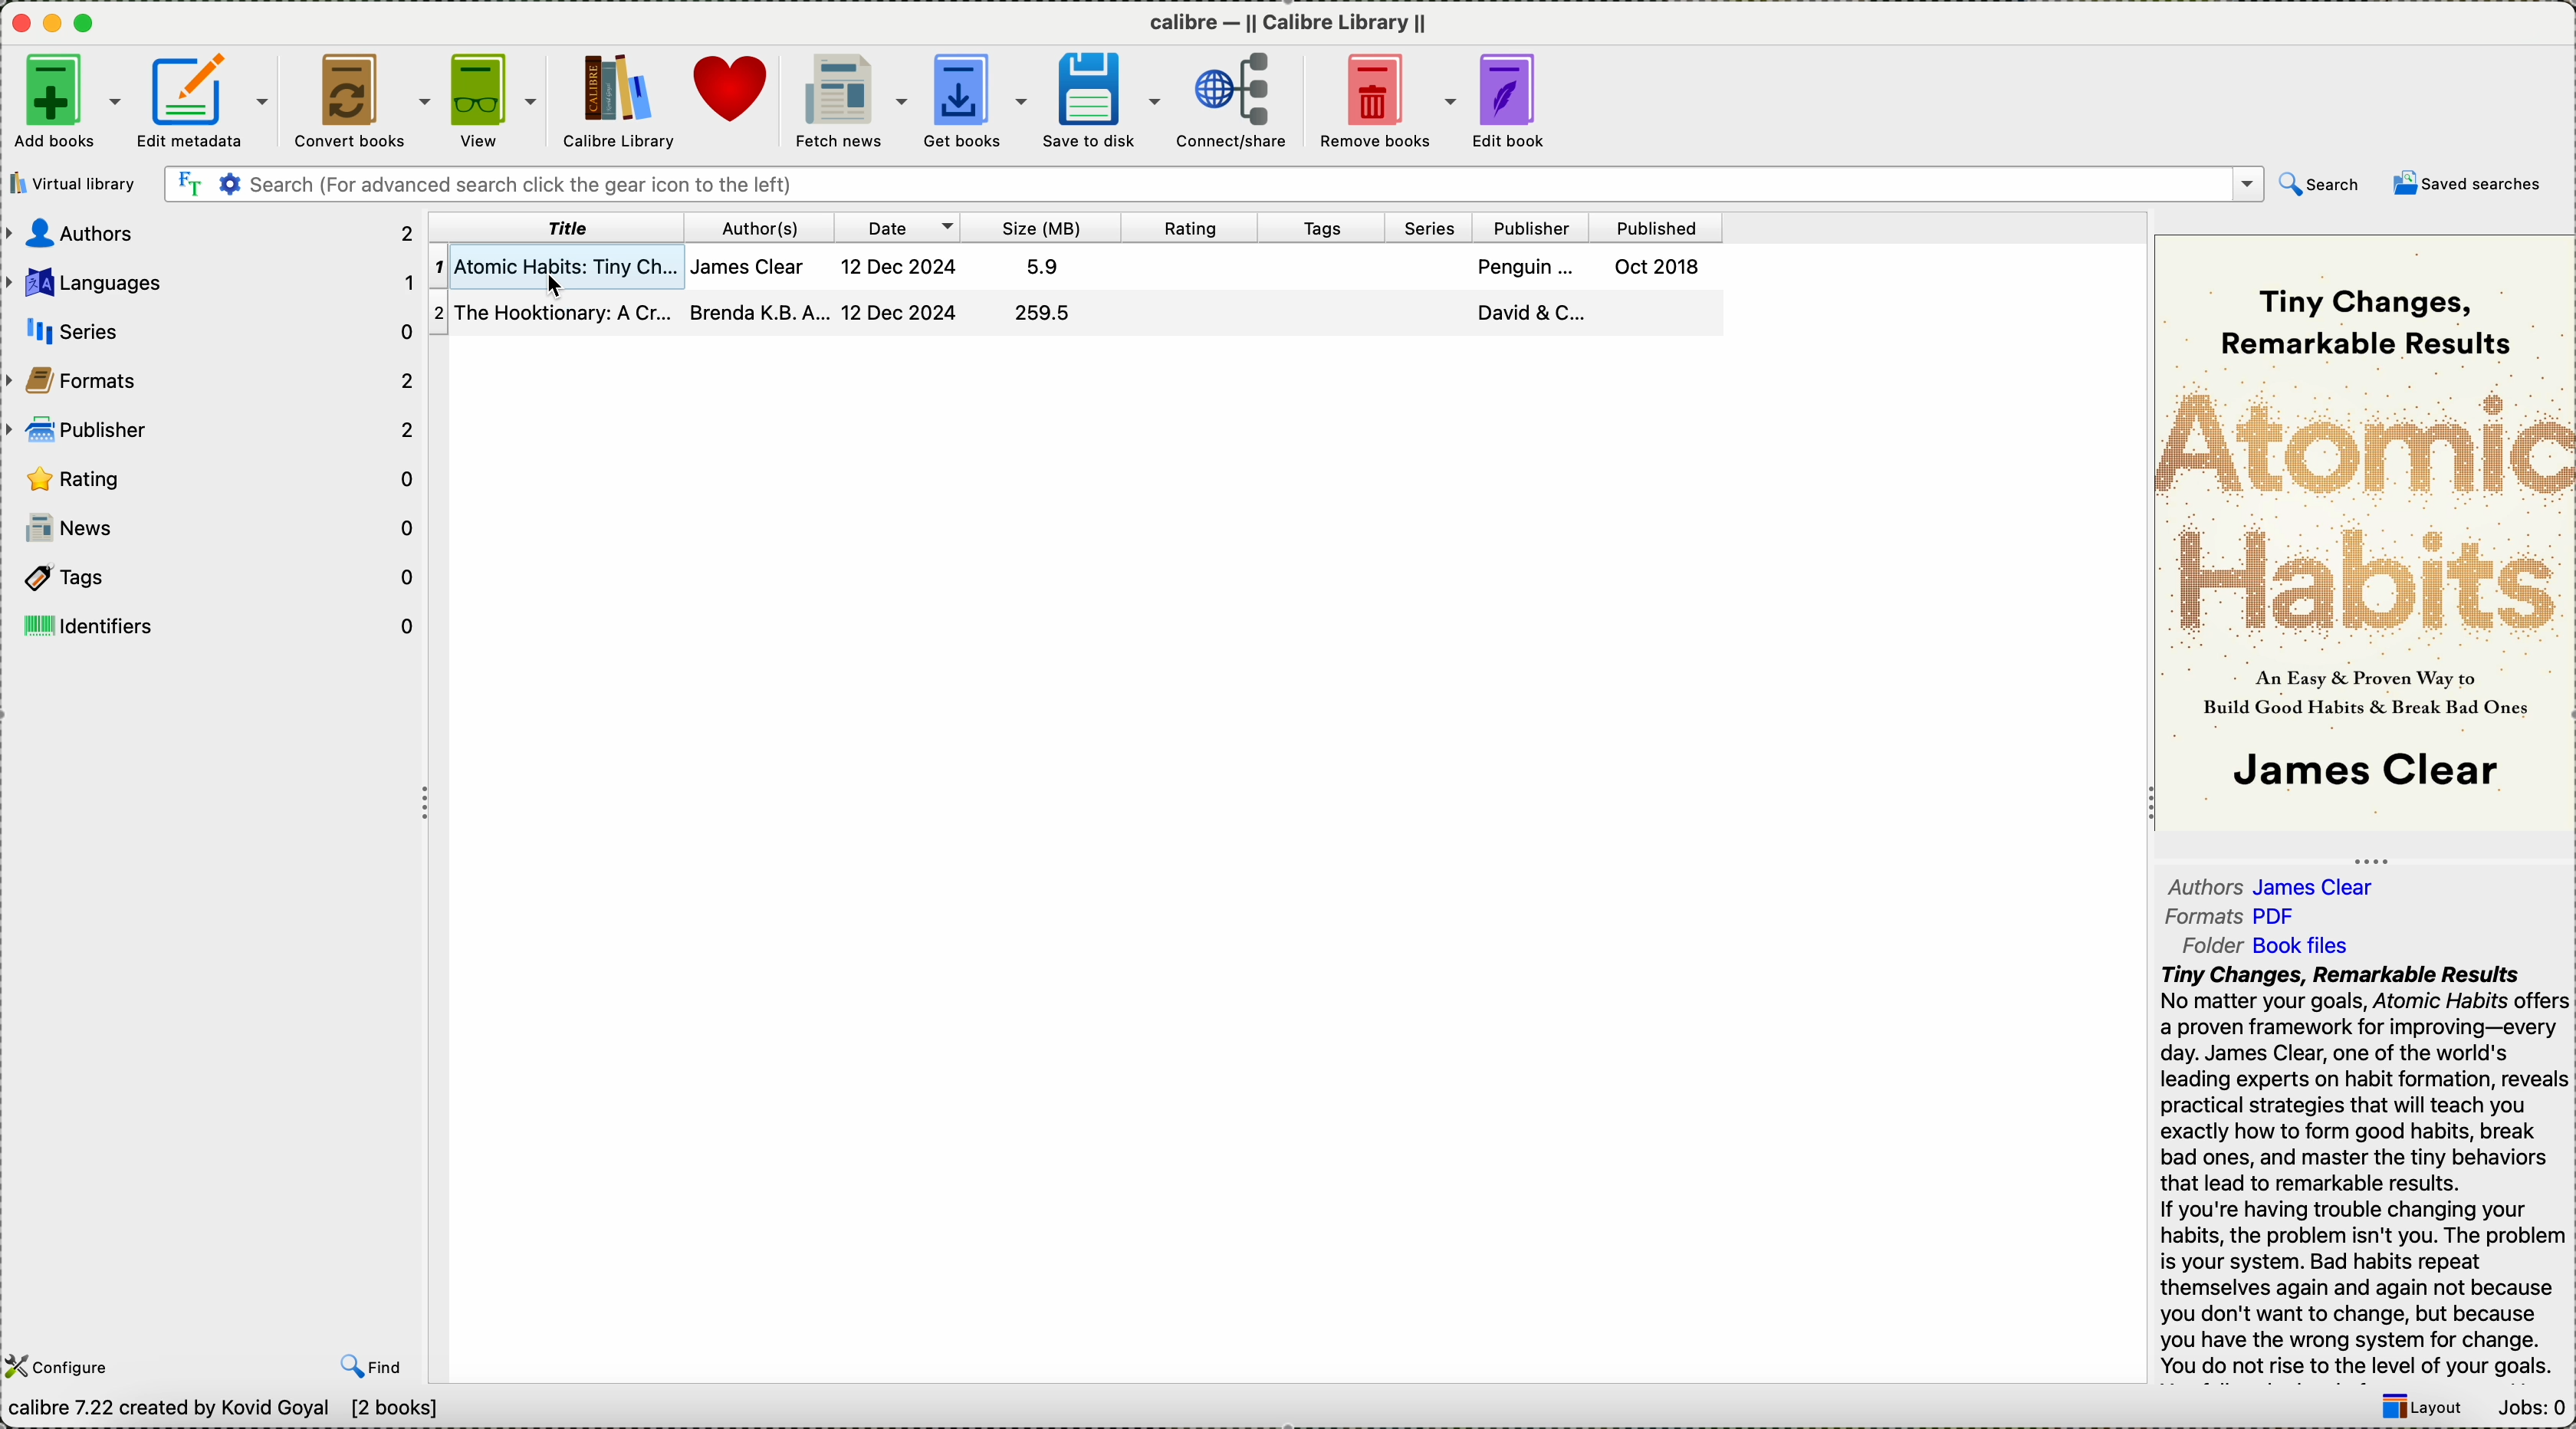 This screenshot has width=2576, height=1429. What do you see at coordinates (1040, 227) in the screenshot?
I see `size` at bounding box center [1040, 227].